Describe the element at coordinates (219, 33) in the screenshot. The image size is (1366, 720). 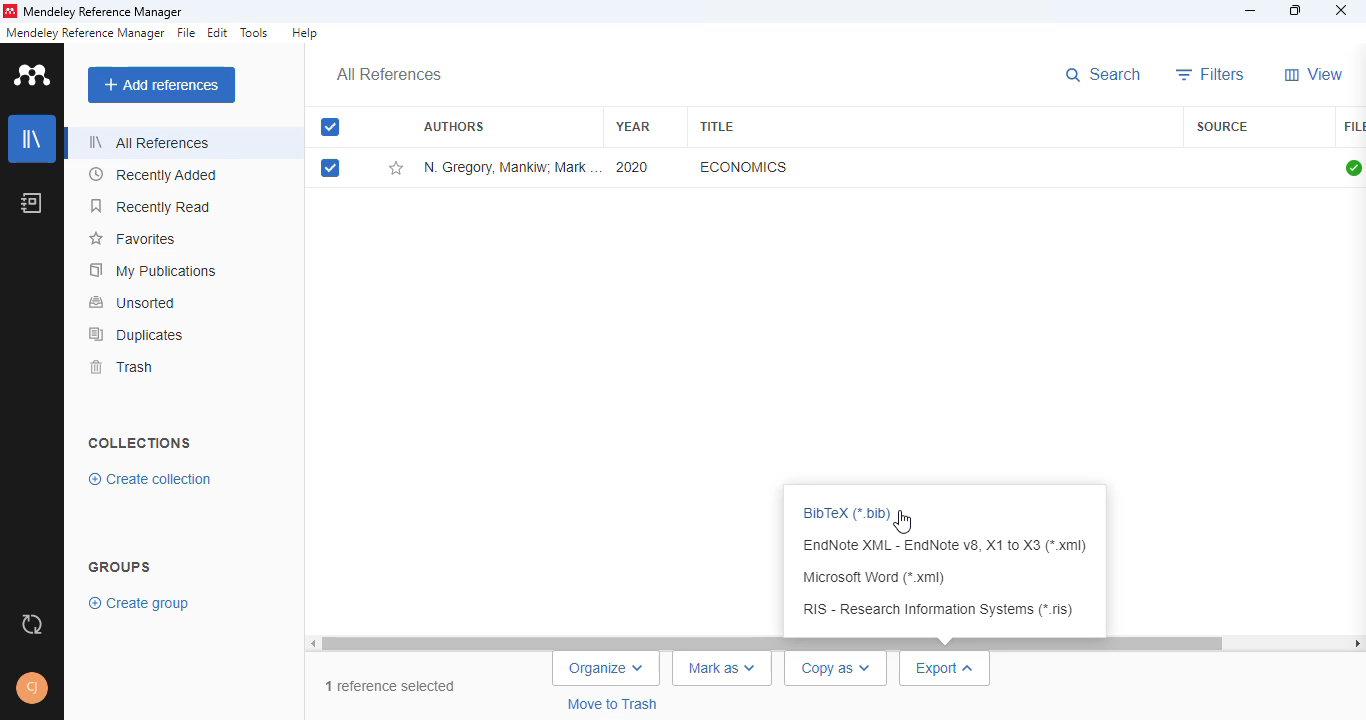
I see `edit` at that location.